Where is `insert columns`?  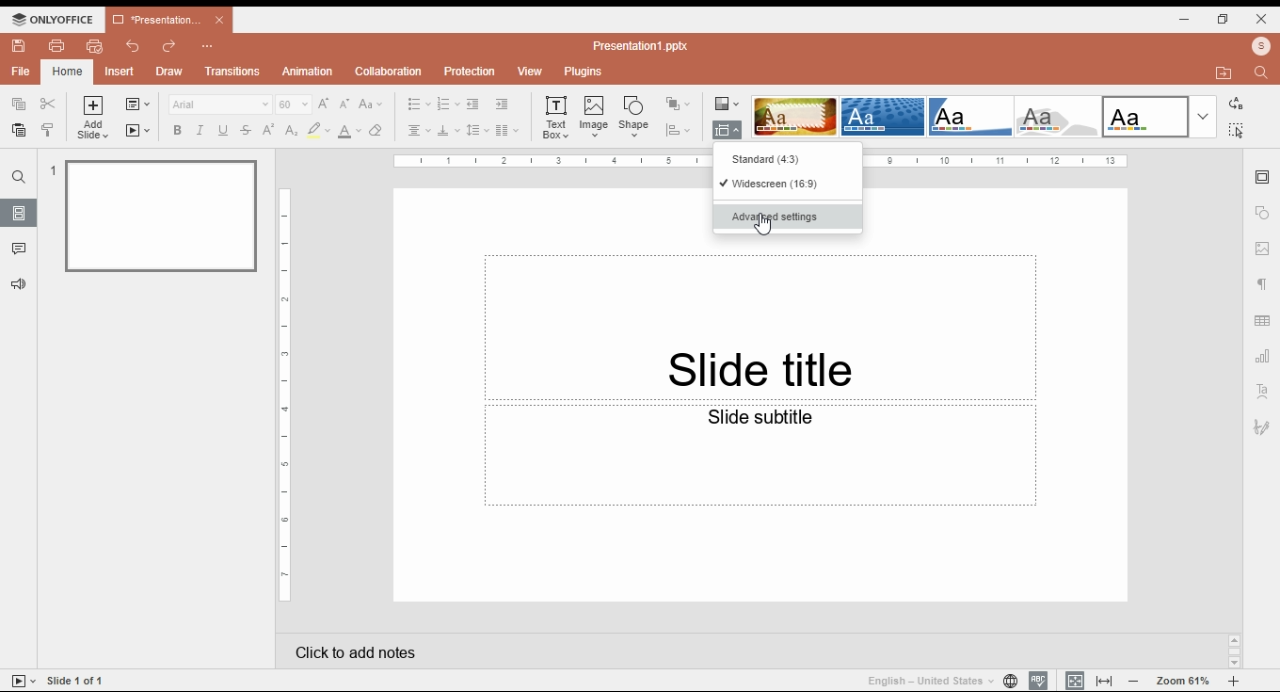
insert columns is located at coordinates (507, 132).